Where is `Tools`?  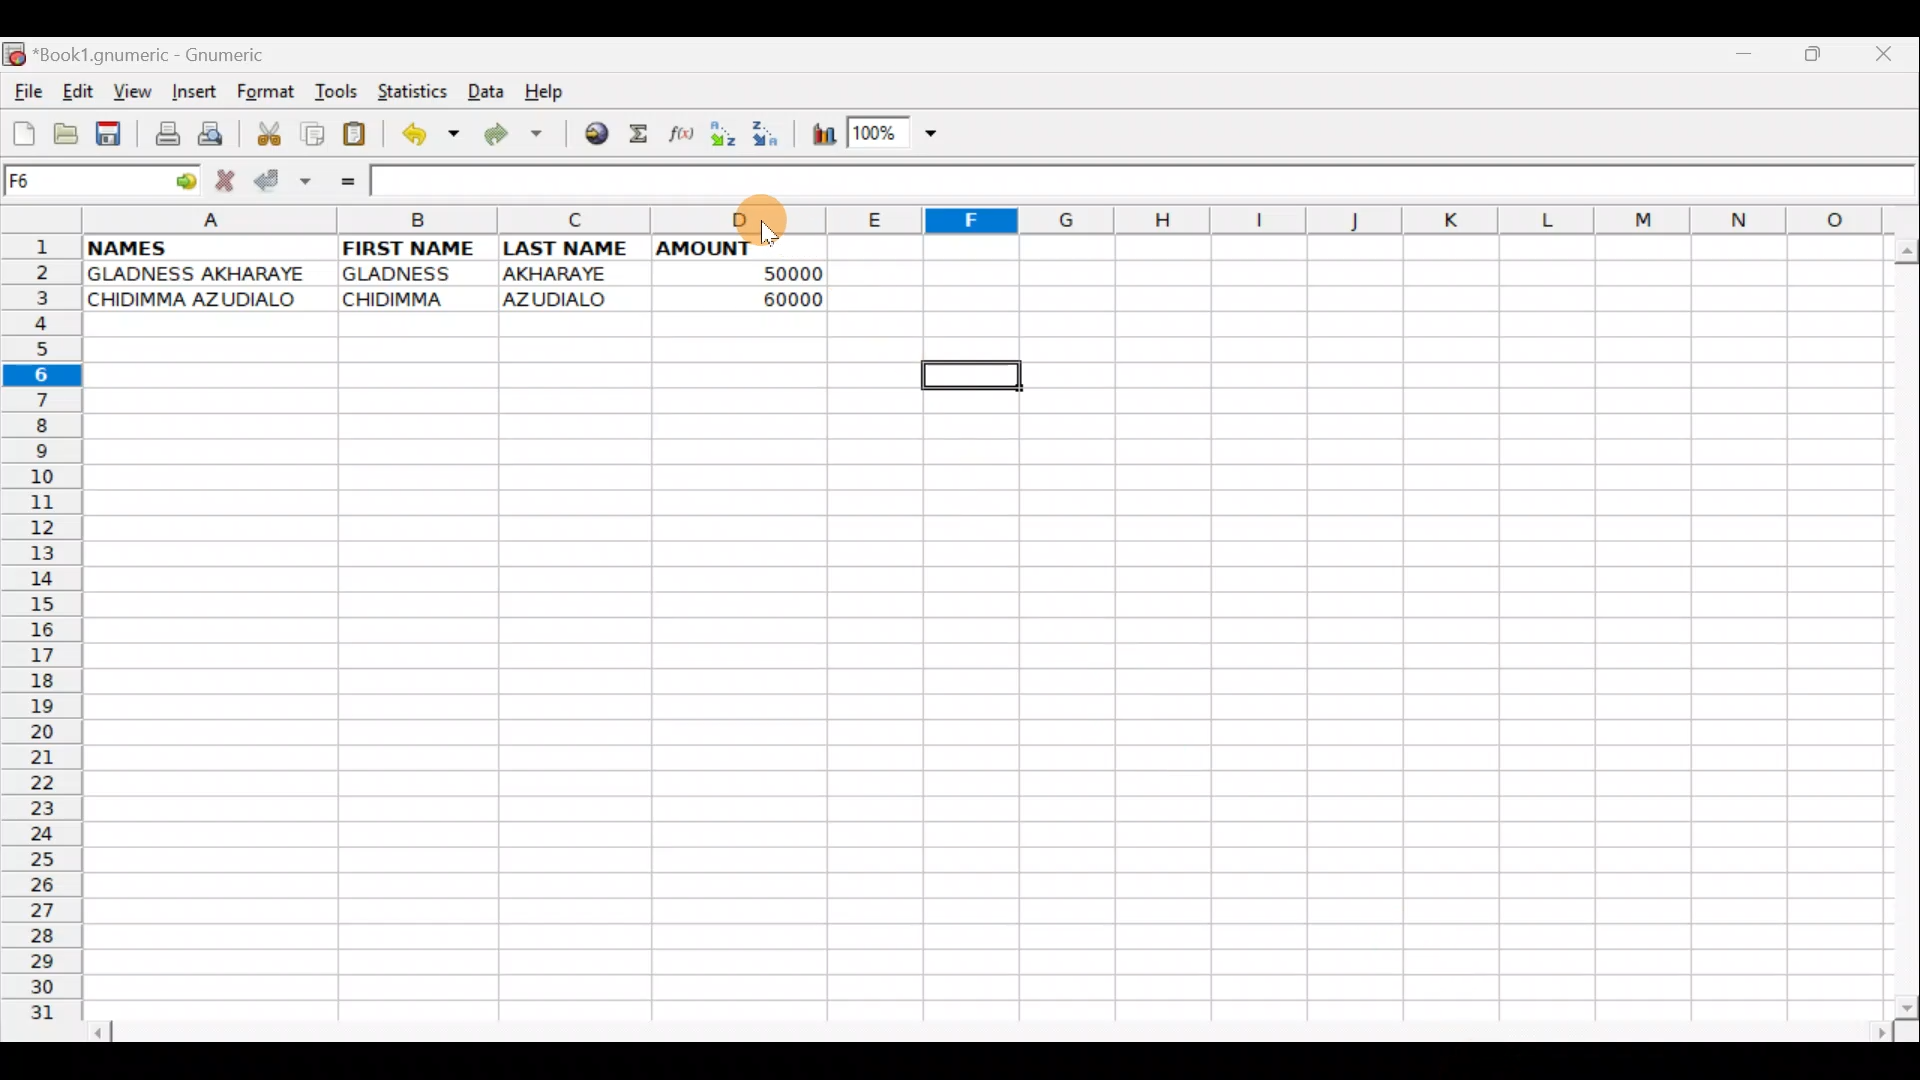
Tools is located at coordinates (330, 93).